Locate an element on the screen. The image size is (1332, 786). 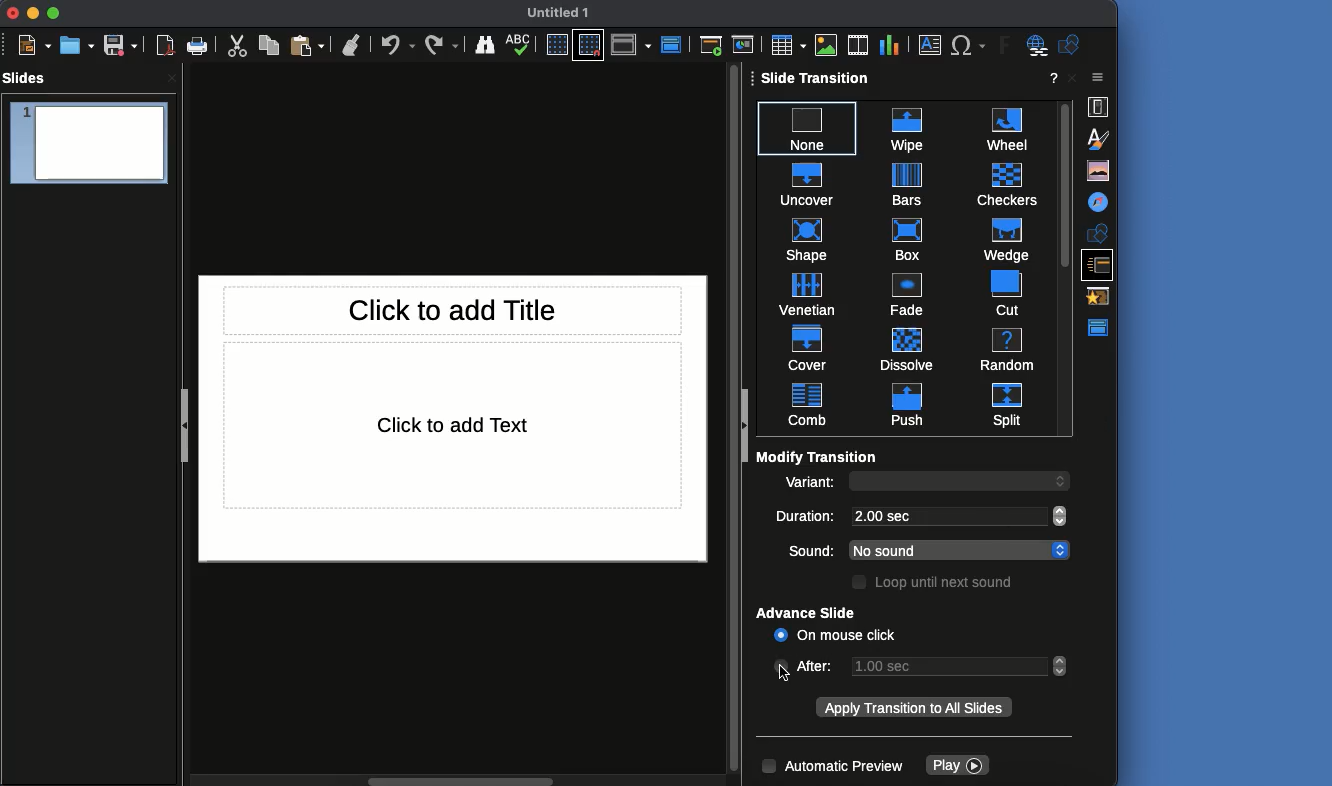
1.00 sec is located at coordinates (948, 664).